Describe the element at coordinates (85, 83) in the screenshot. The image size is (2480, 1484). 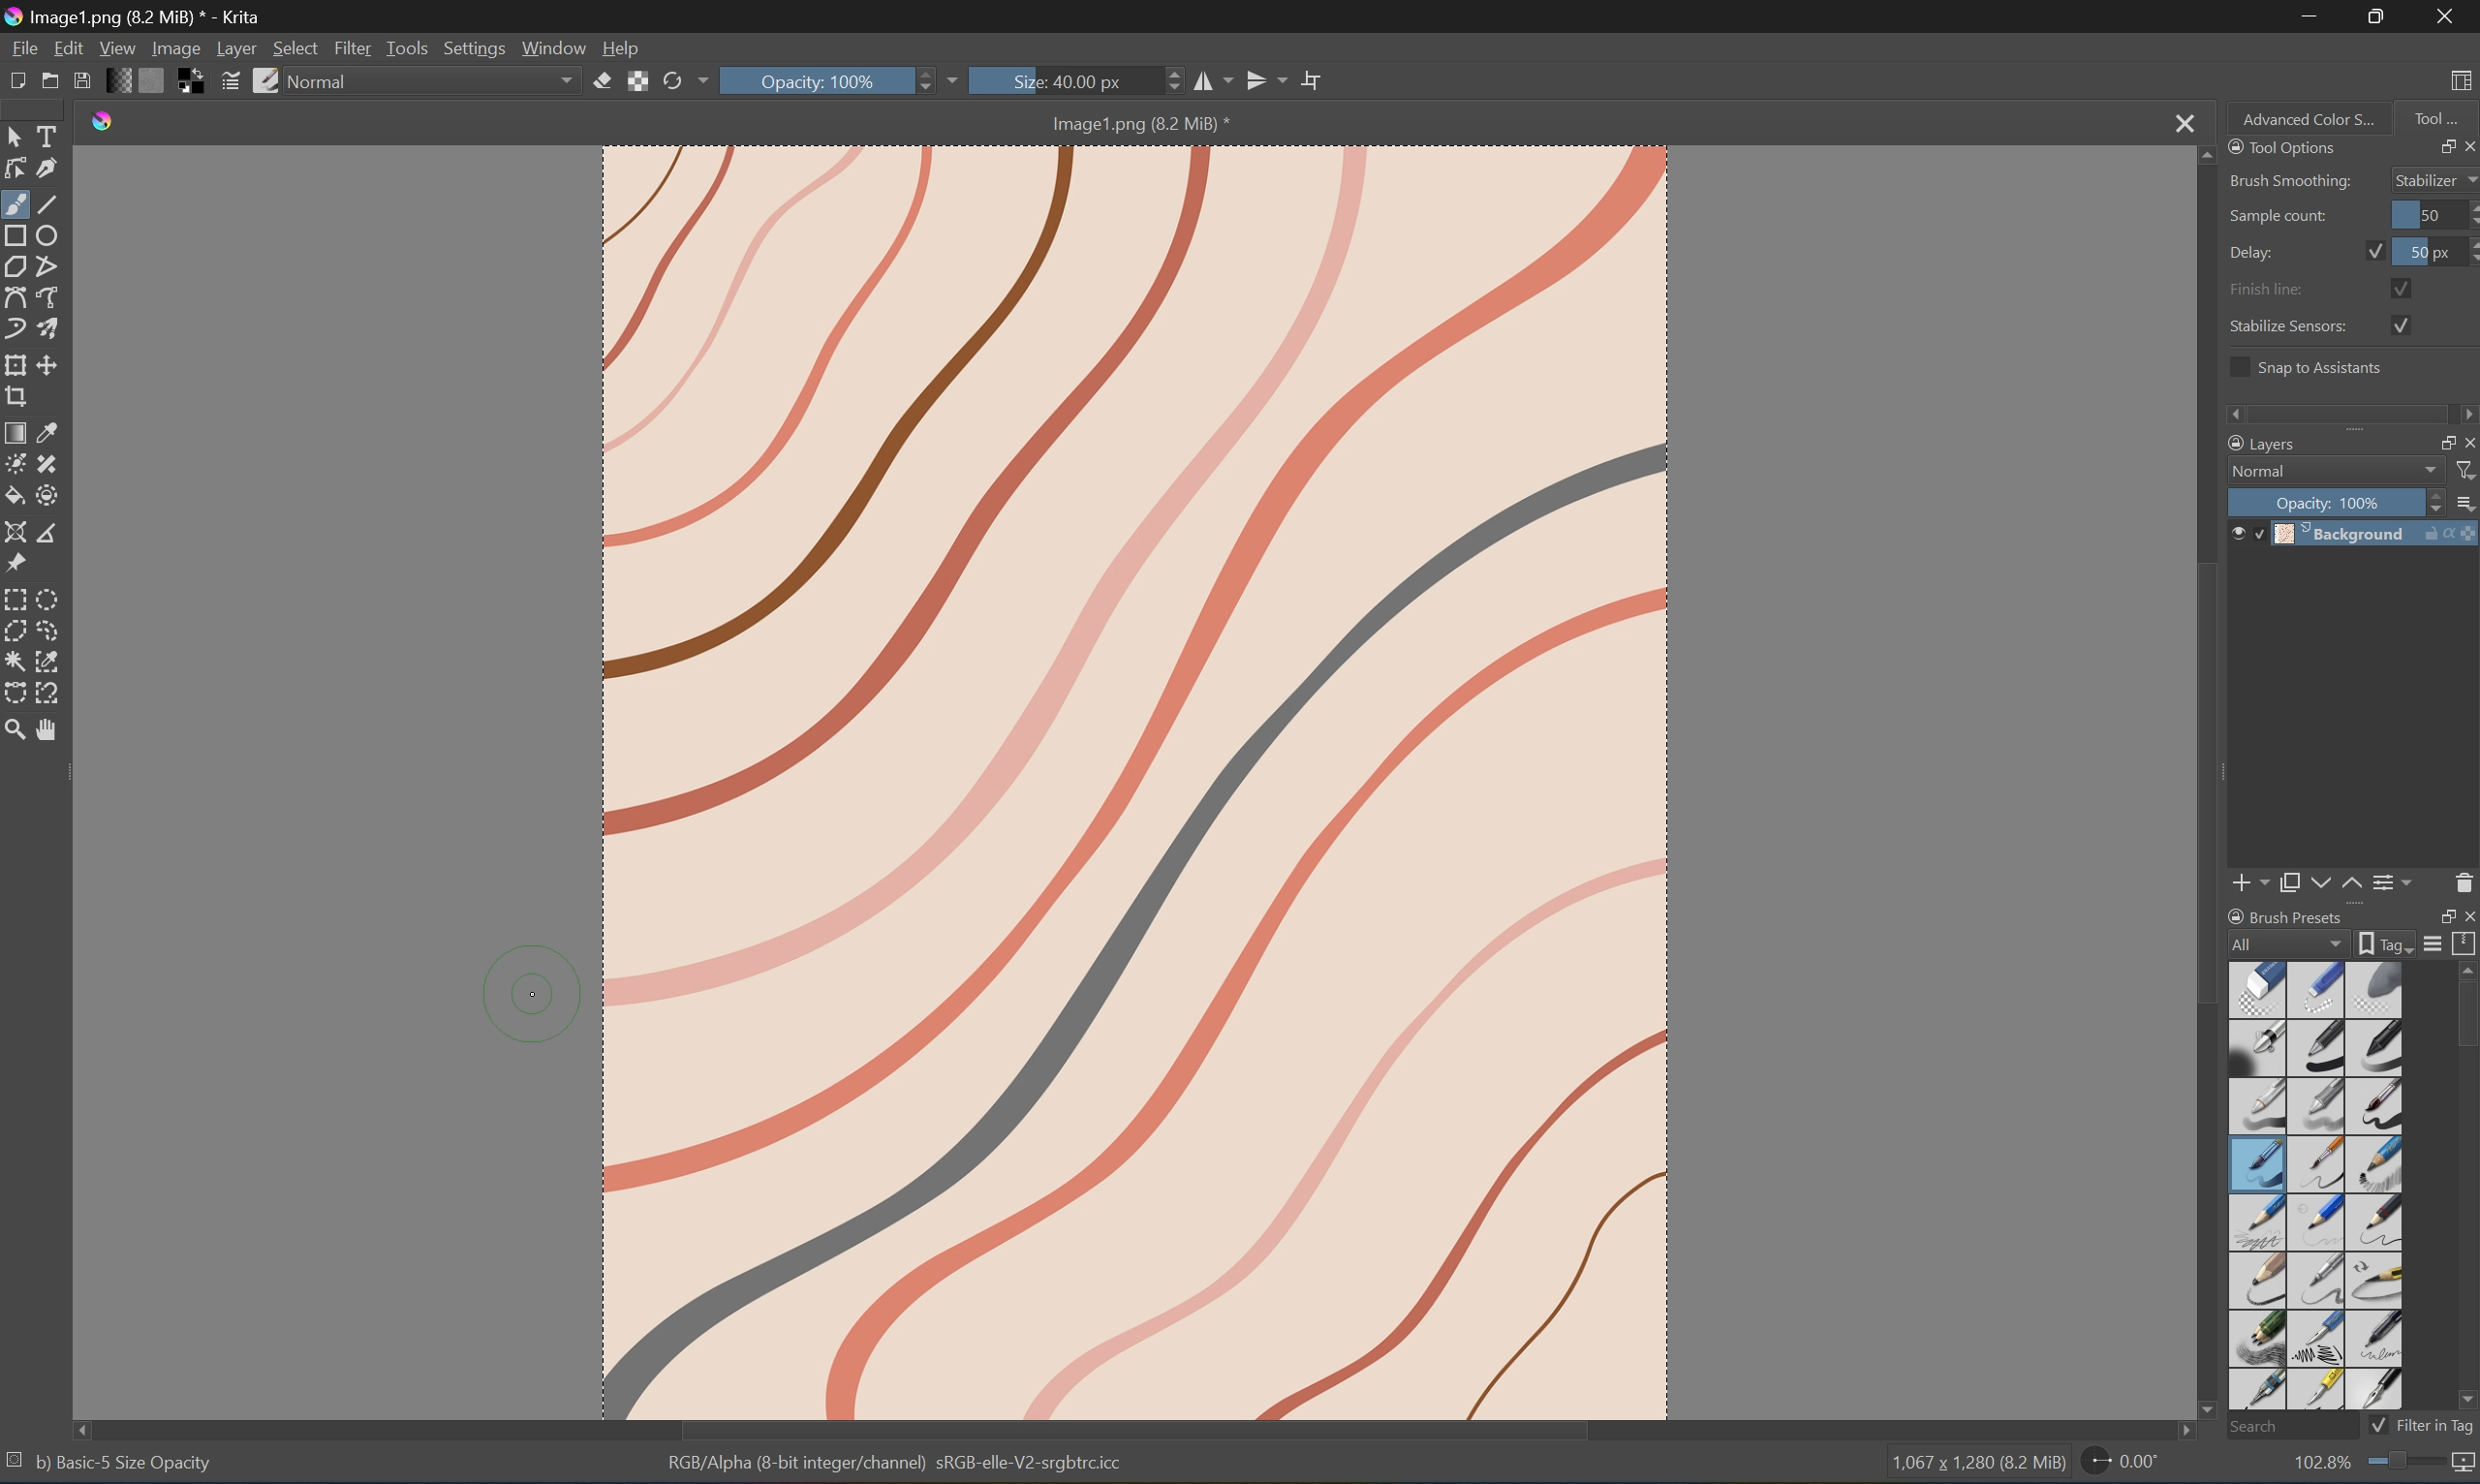
I see `Save` at that location.